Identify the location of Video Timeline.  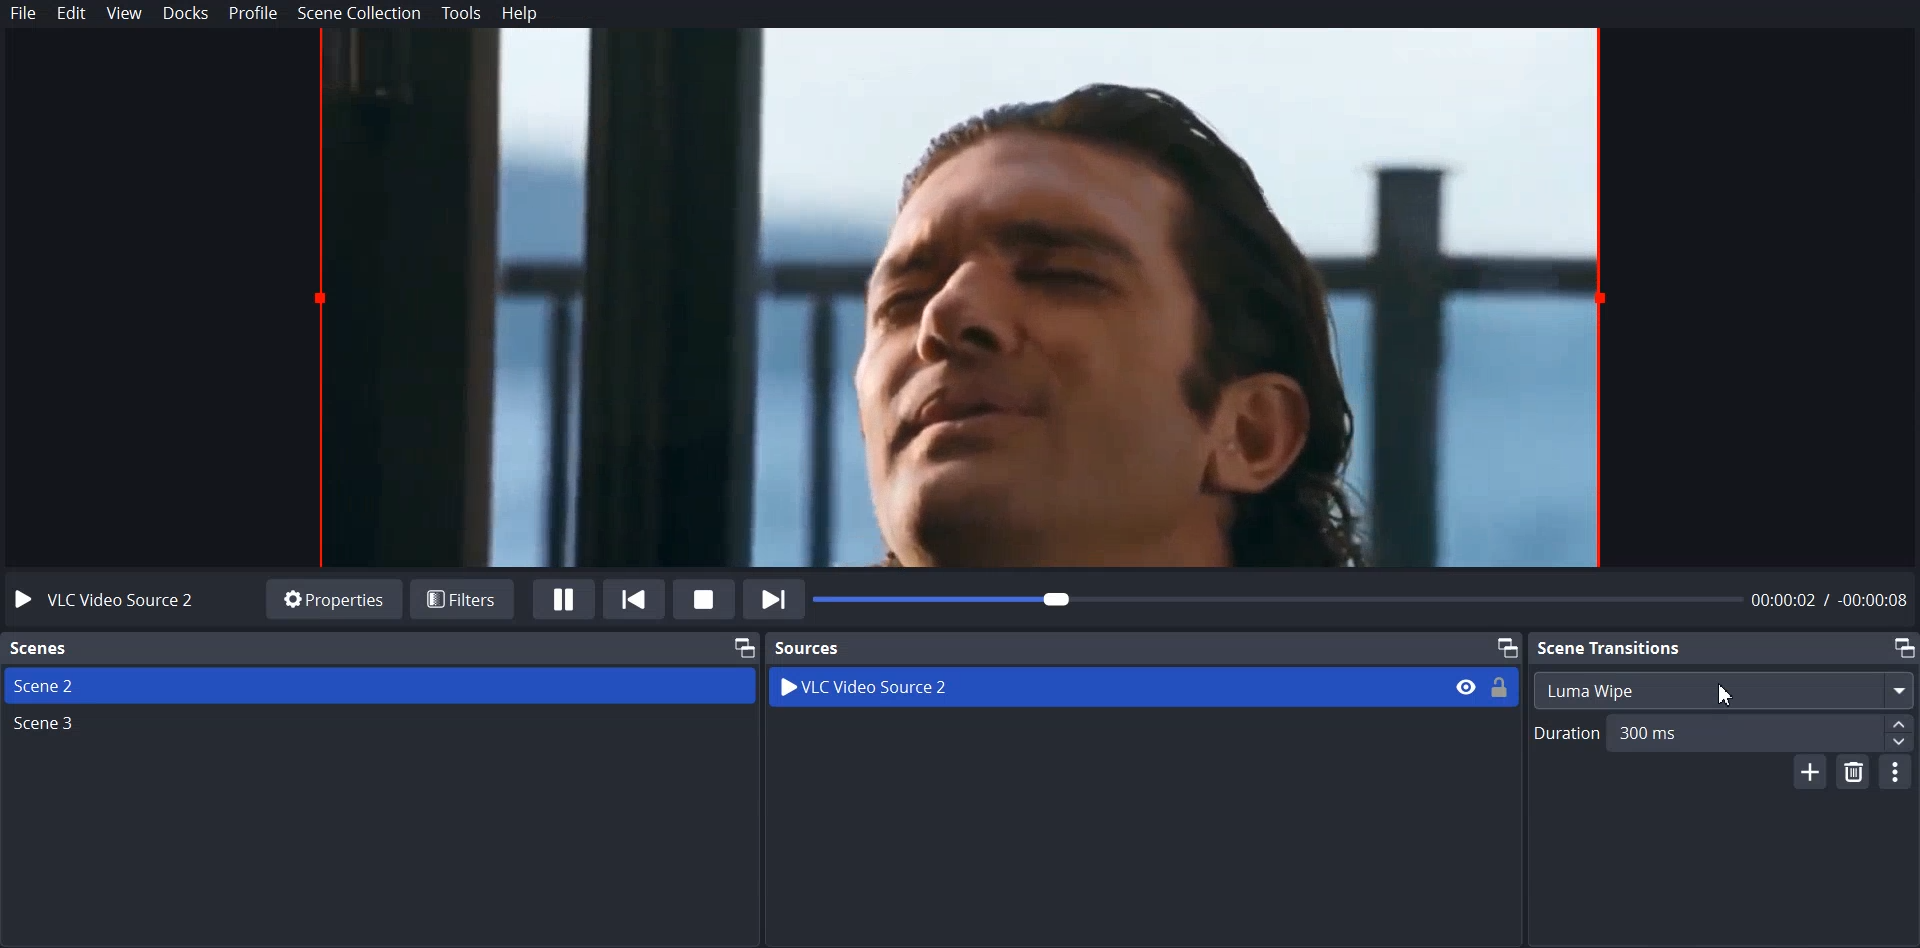
(1365, 601).